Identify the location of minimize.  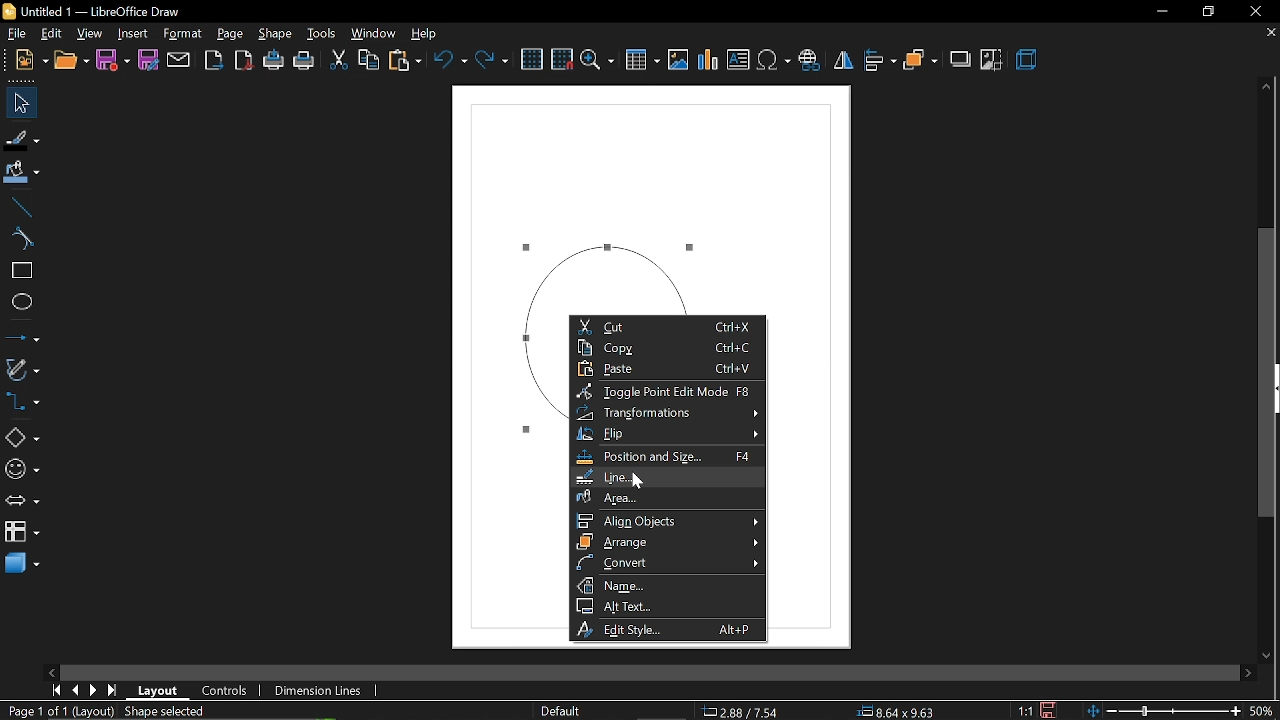
(1162, 12).